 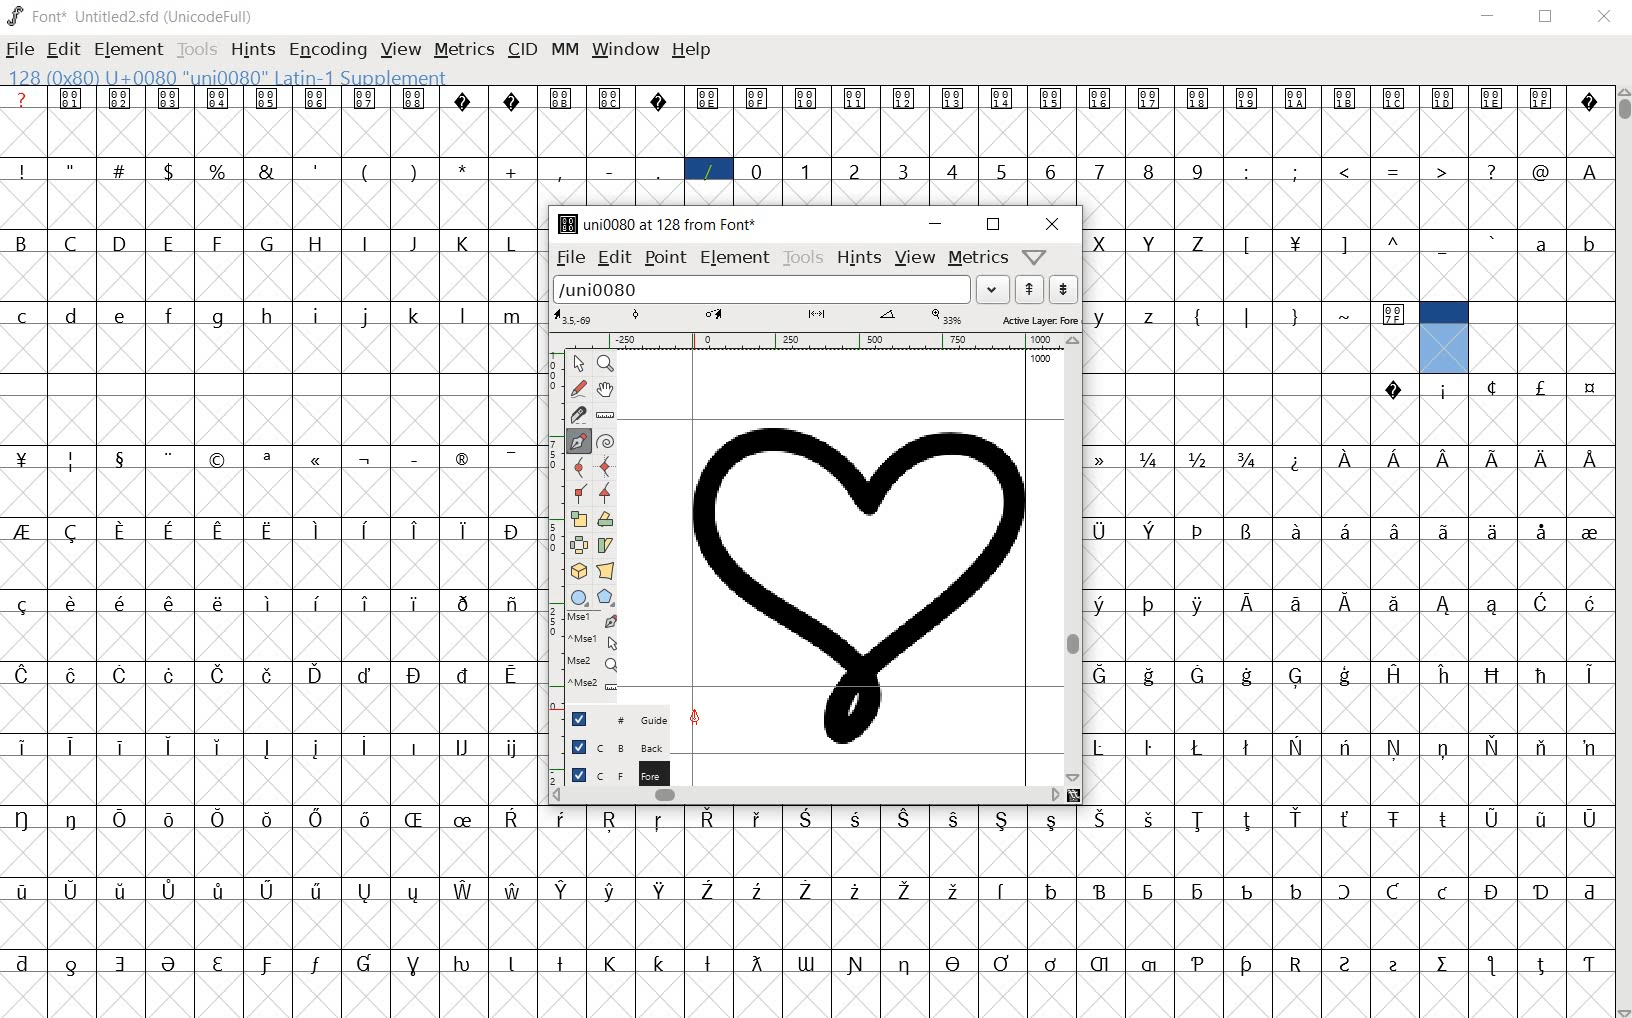 What do you see at coordinates (1345, 676) in the screenshot?
I see `glyph` at bounding box center [1345, 676].